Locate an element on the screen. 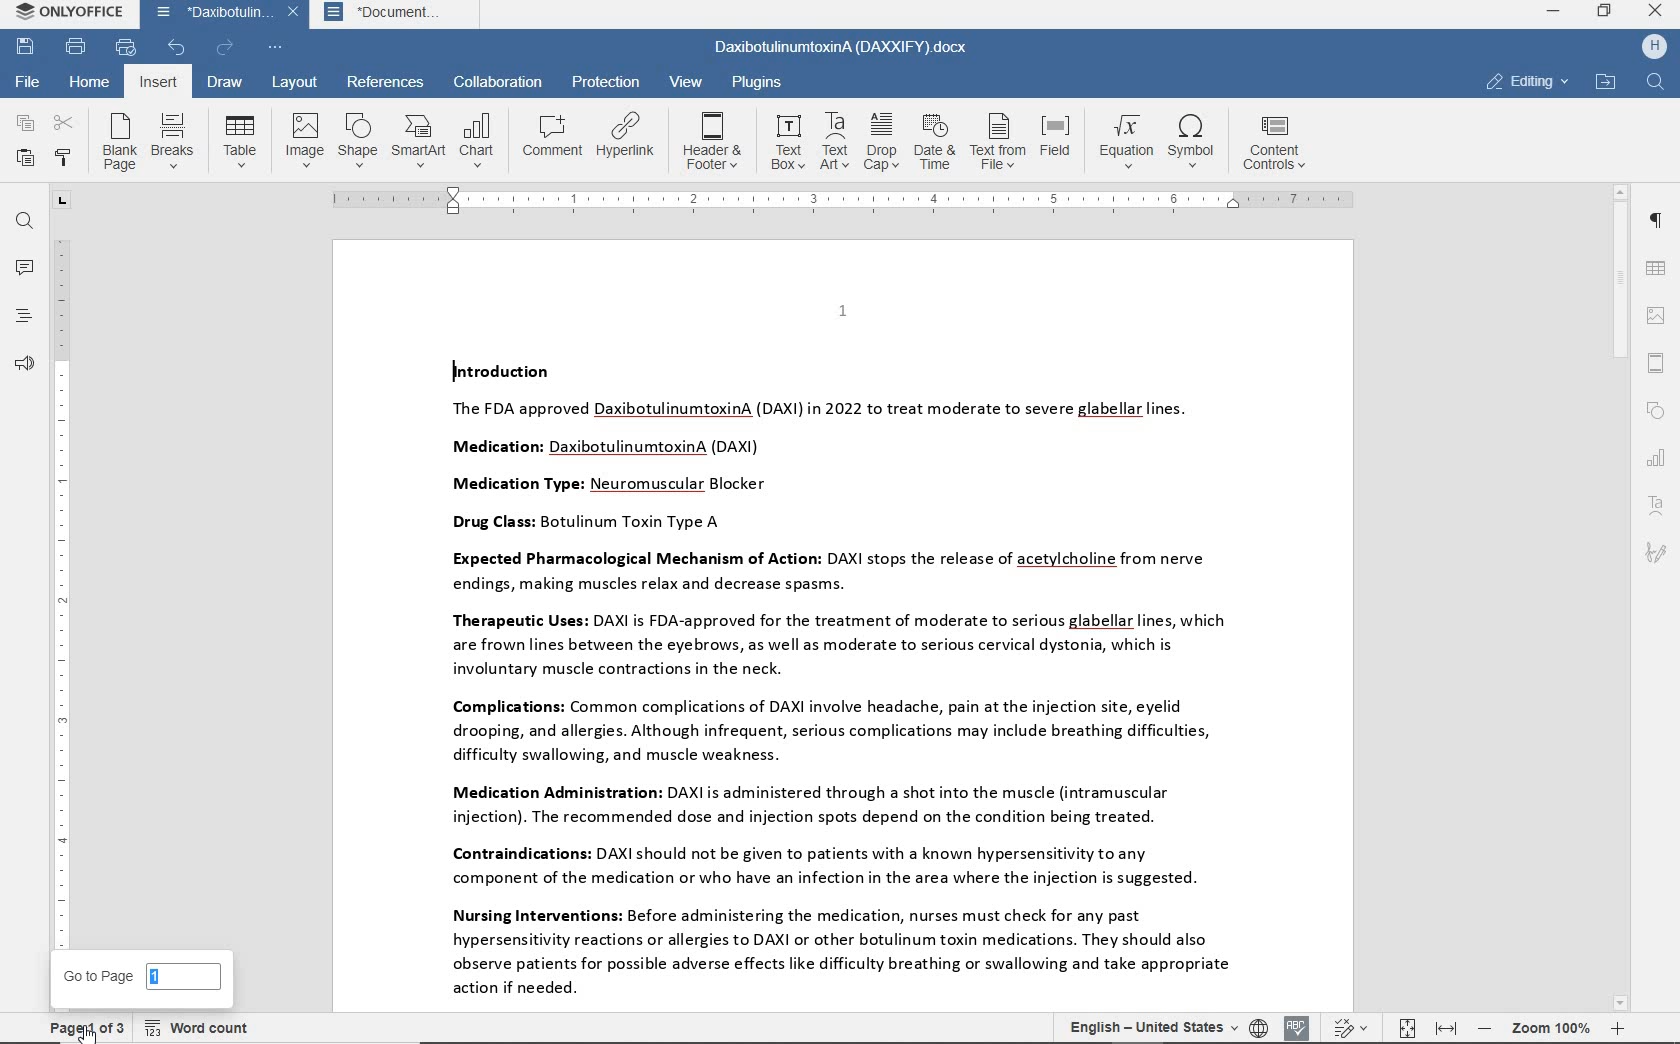 This screenshot has height=1044, width=1680. track changes is located at coordinates (1349, 1029).